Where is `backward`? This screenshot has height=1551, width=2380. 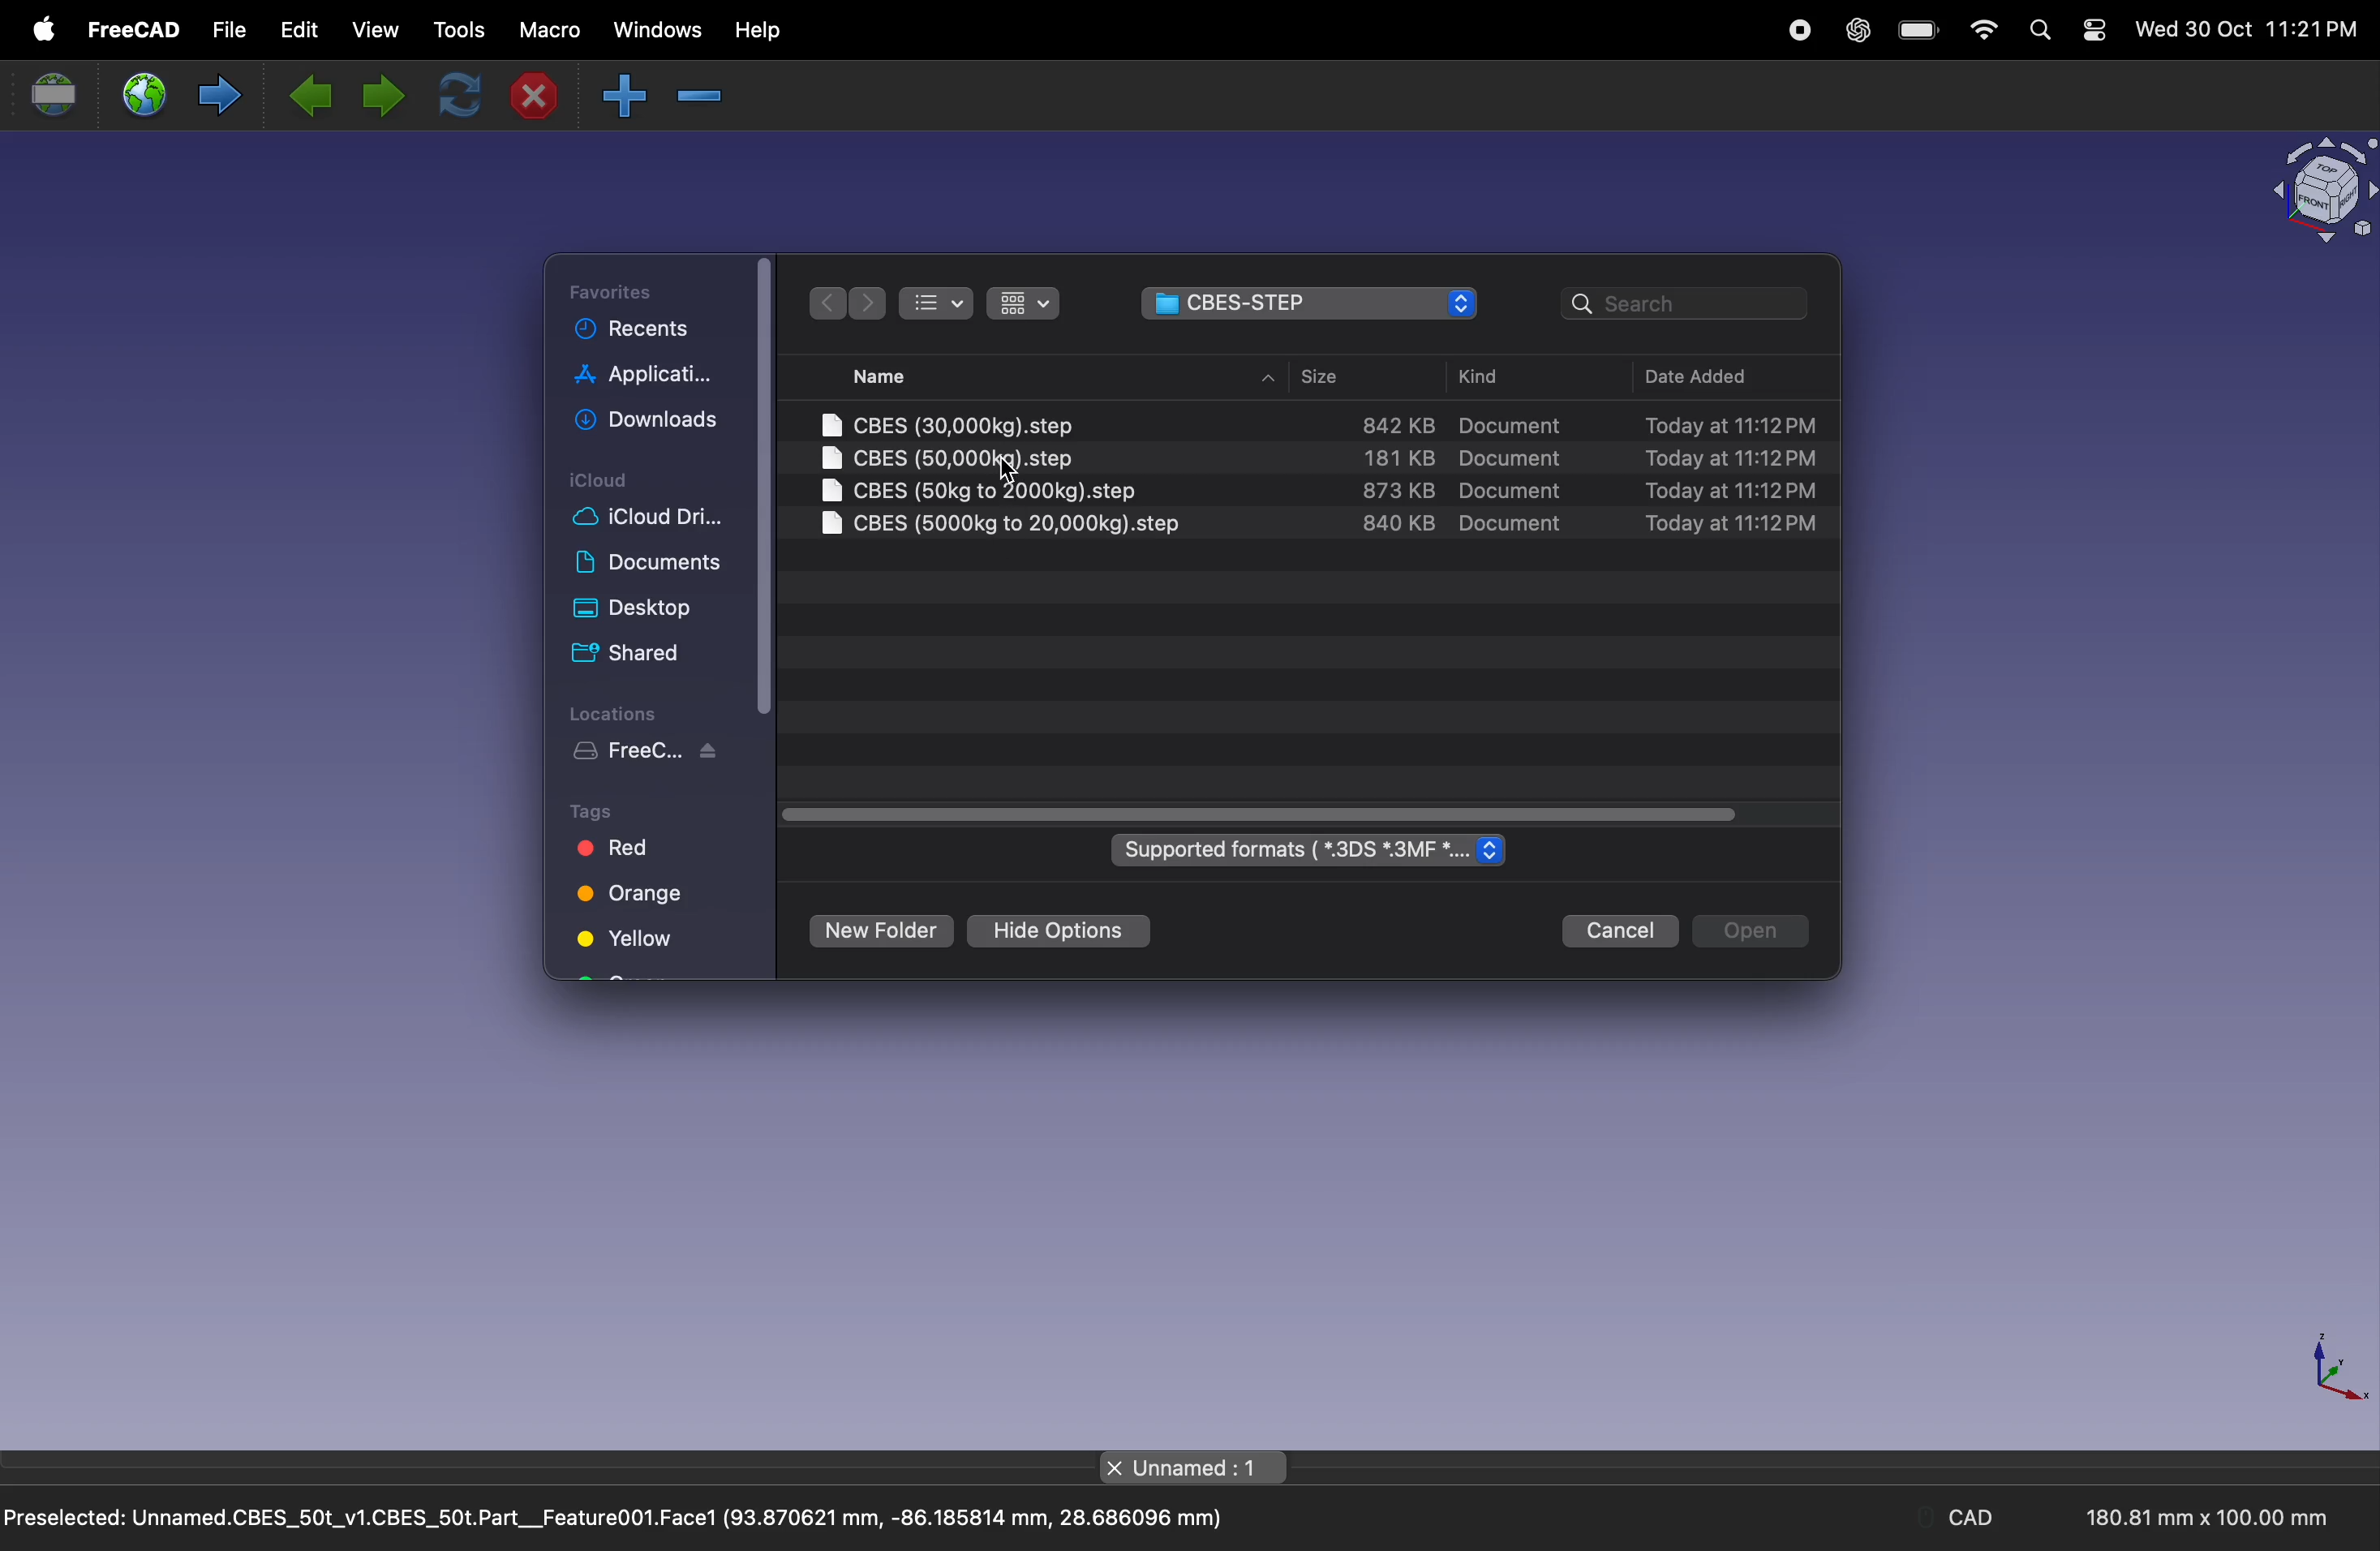 backward is located at coordinates (829, 306).